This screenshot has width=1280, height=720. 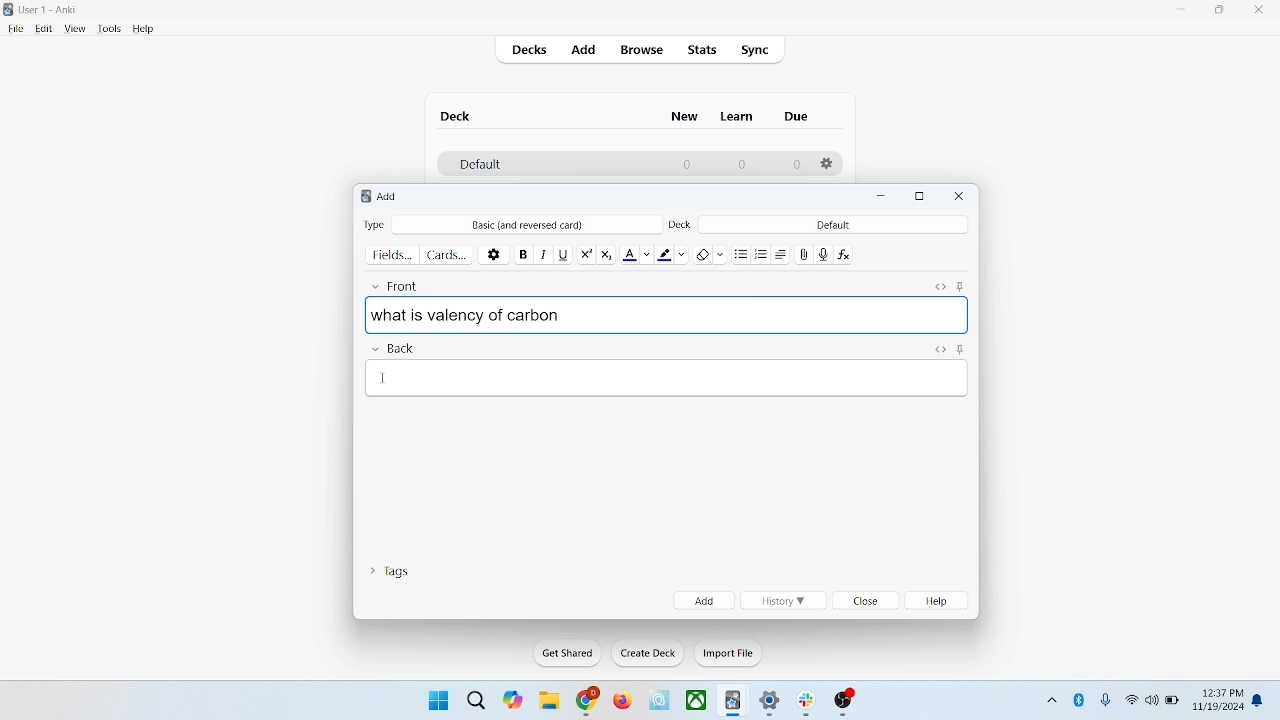 I want to click on get shared, so click(x=569, y=654).